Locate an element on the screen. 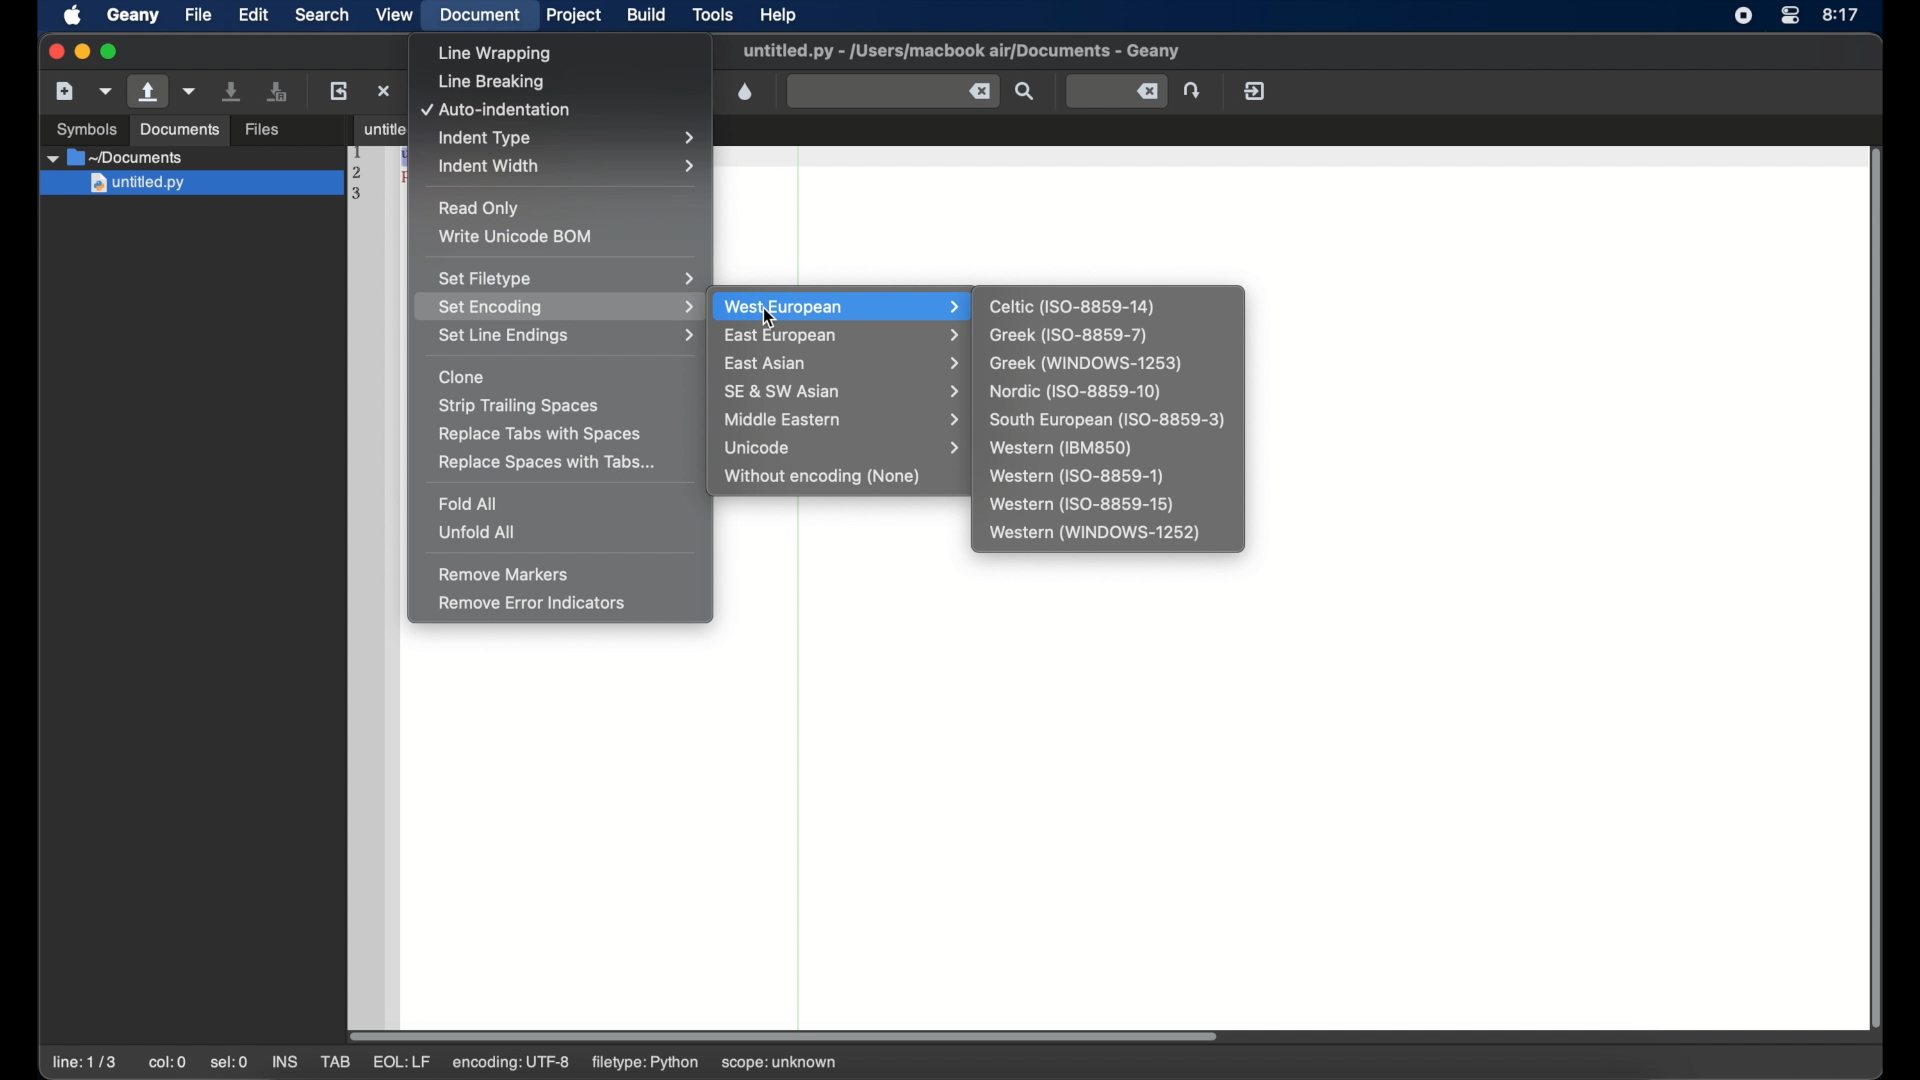 Image resolution: width=1920 pixels, height=1080 pixels. west european menu highlighted is located at coordinates (840, 306).